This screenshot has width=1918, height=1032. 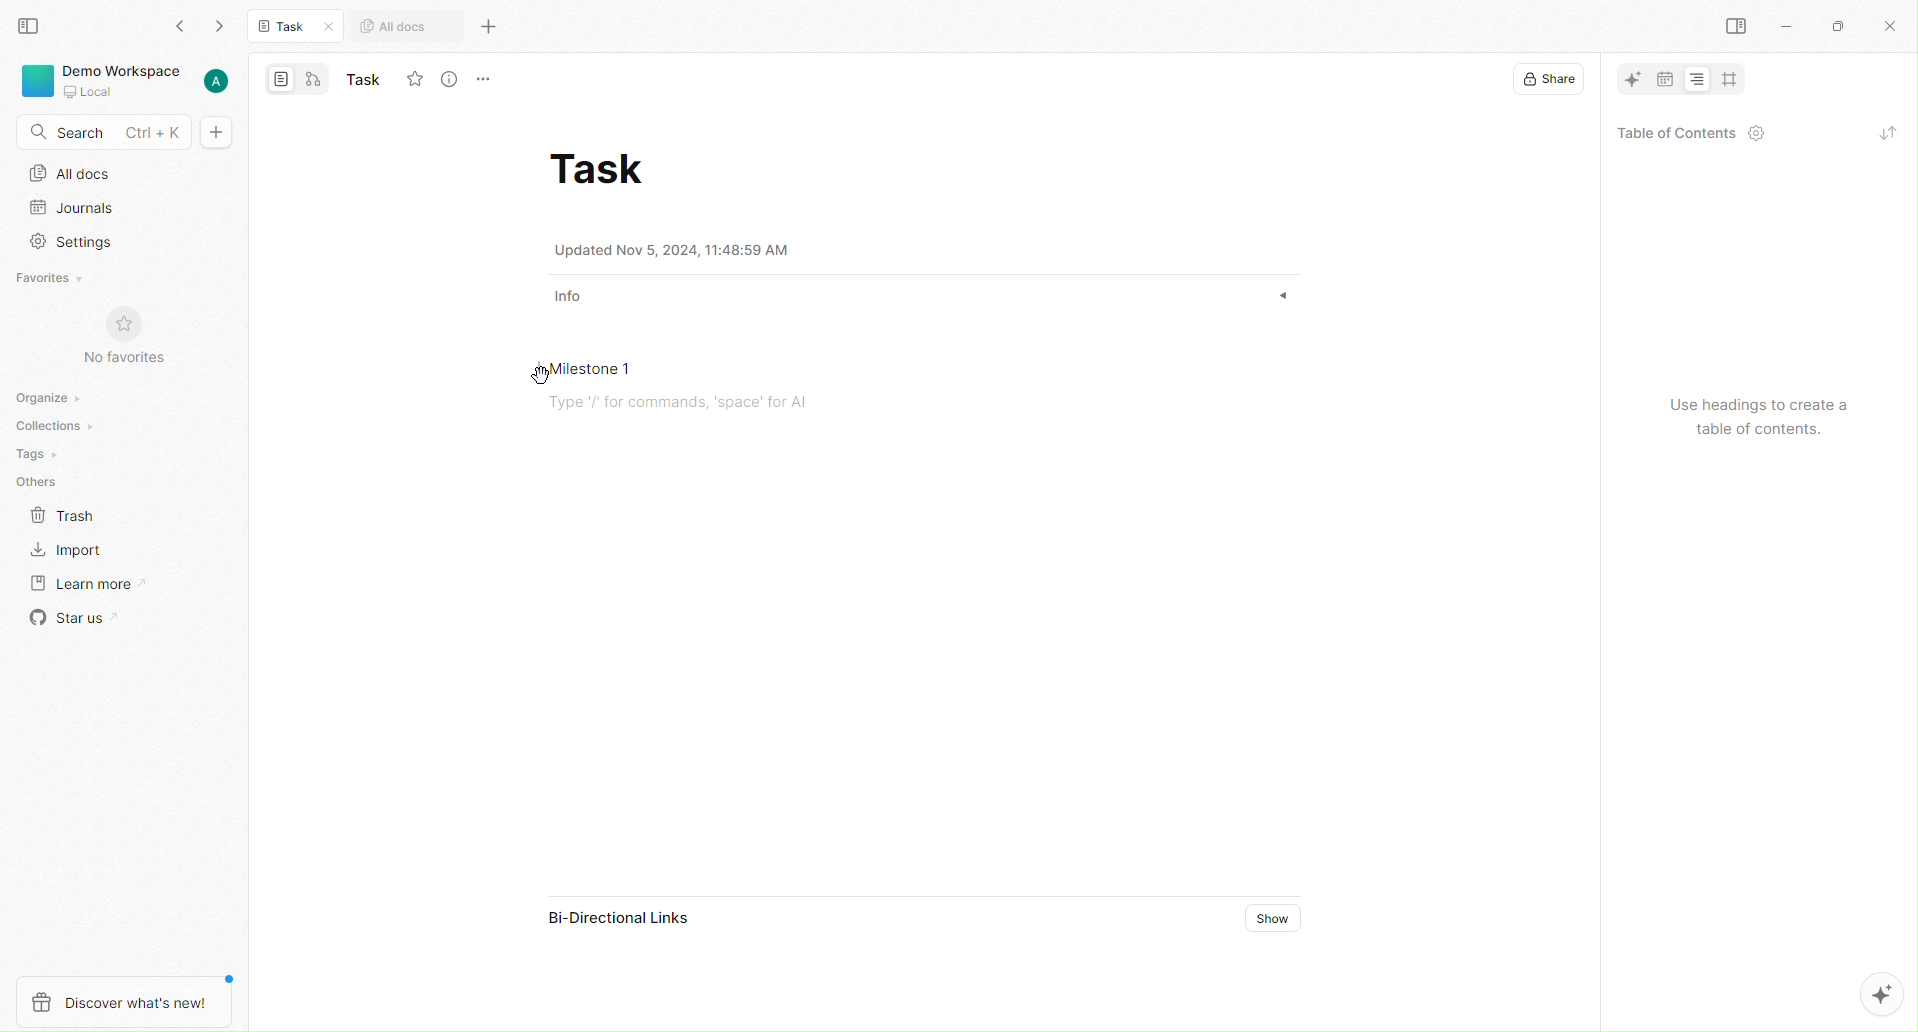 What do you see at coordinates (1631, 82) in the screenshot?
I see `AI tool` at bounding box center [1631, 82].